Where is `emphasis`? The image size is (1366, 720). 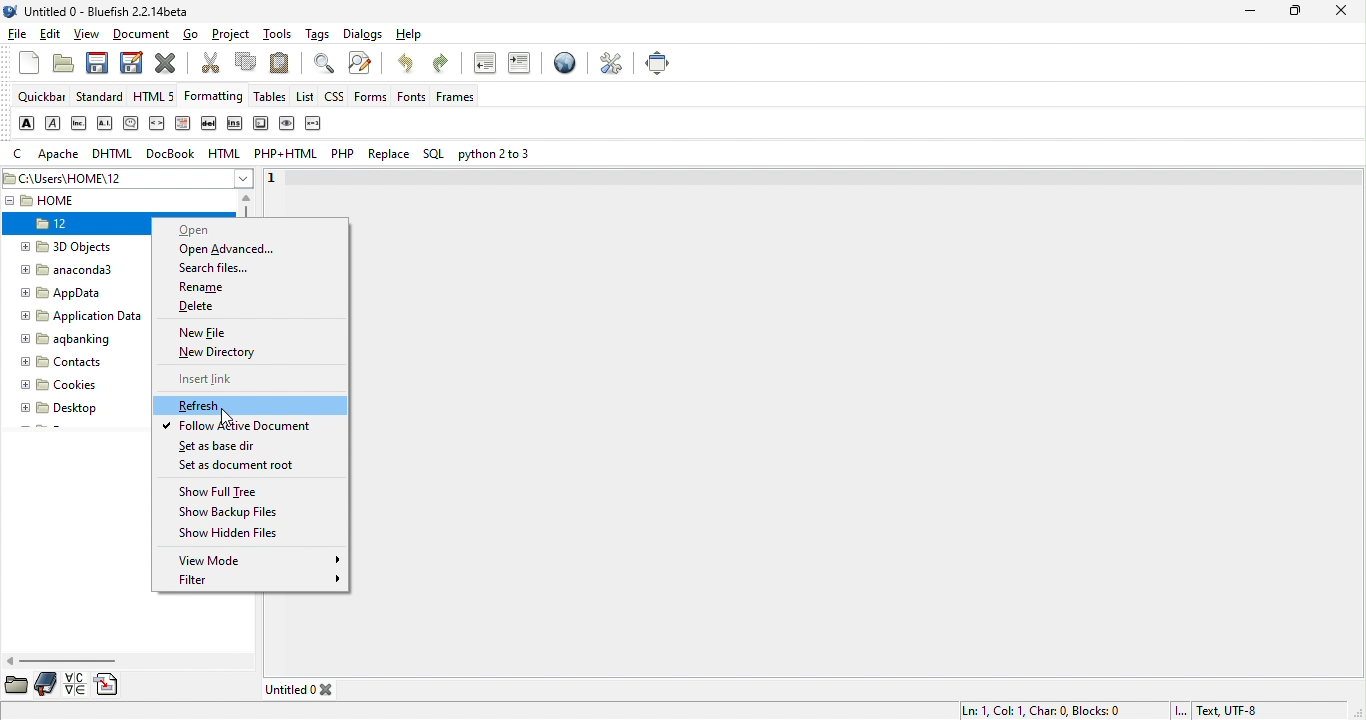 emphasis is located at coordinates (53, 124).